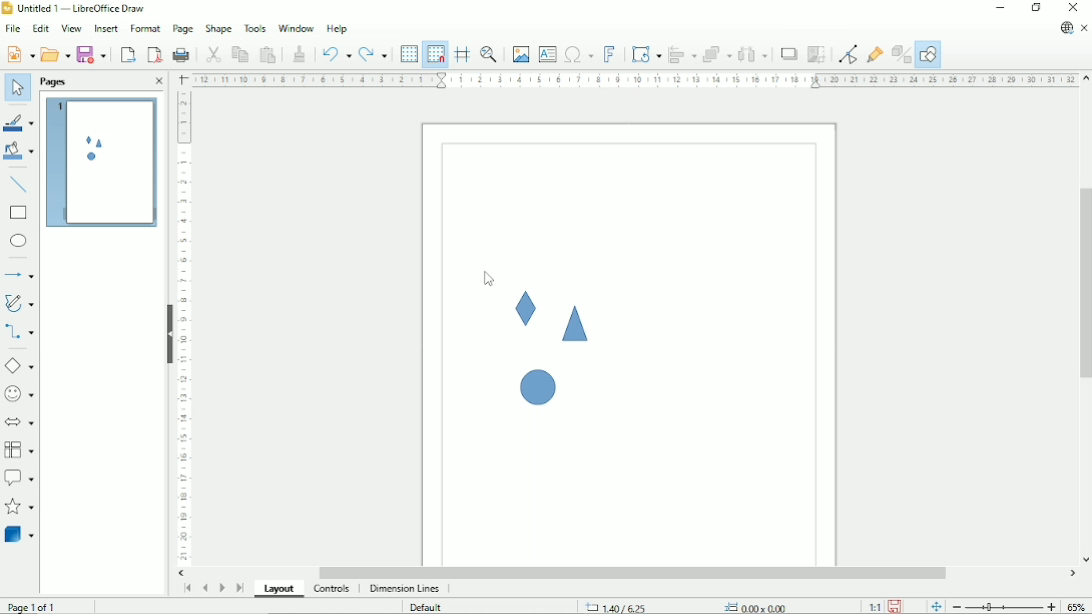 The height and width of the screenshot is (614, 1092). Describe the element at coordinates (578, 54) in the screenshot. I see `Insert special characters` at that location.